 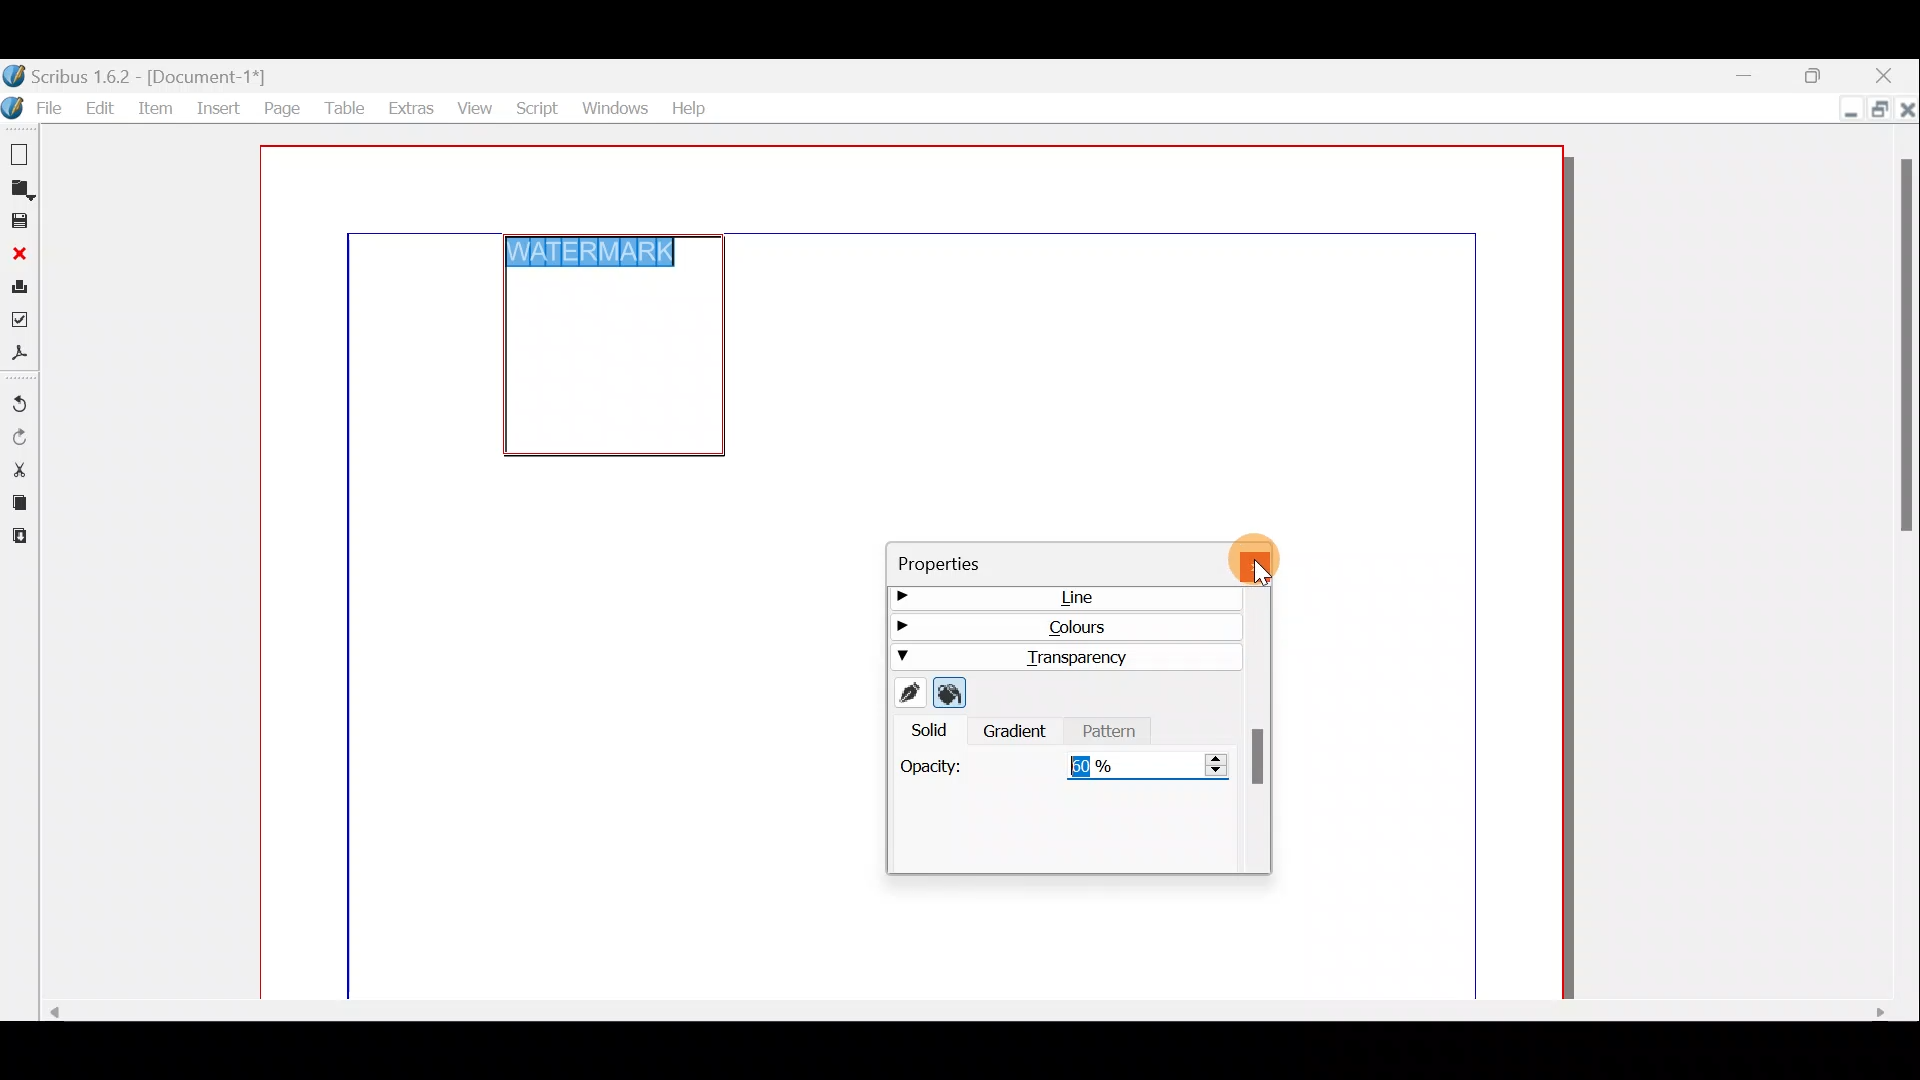 I want to click on Scroll bar, so click(x=955, y=1014).